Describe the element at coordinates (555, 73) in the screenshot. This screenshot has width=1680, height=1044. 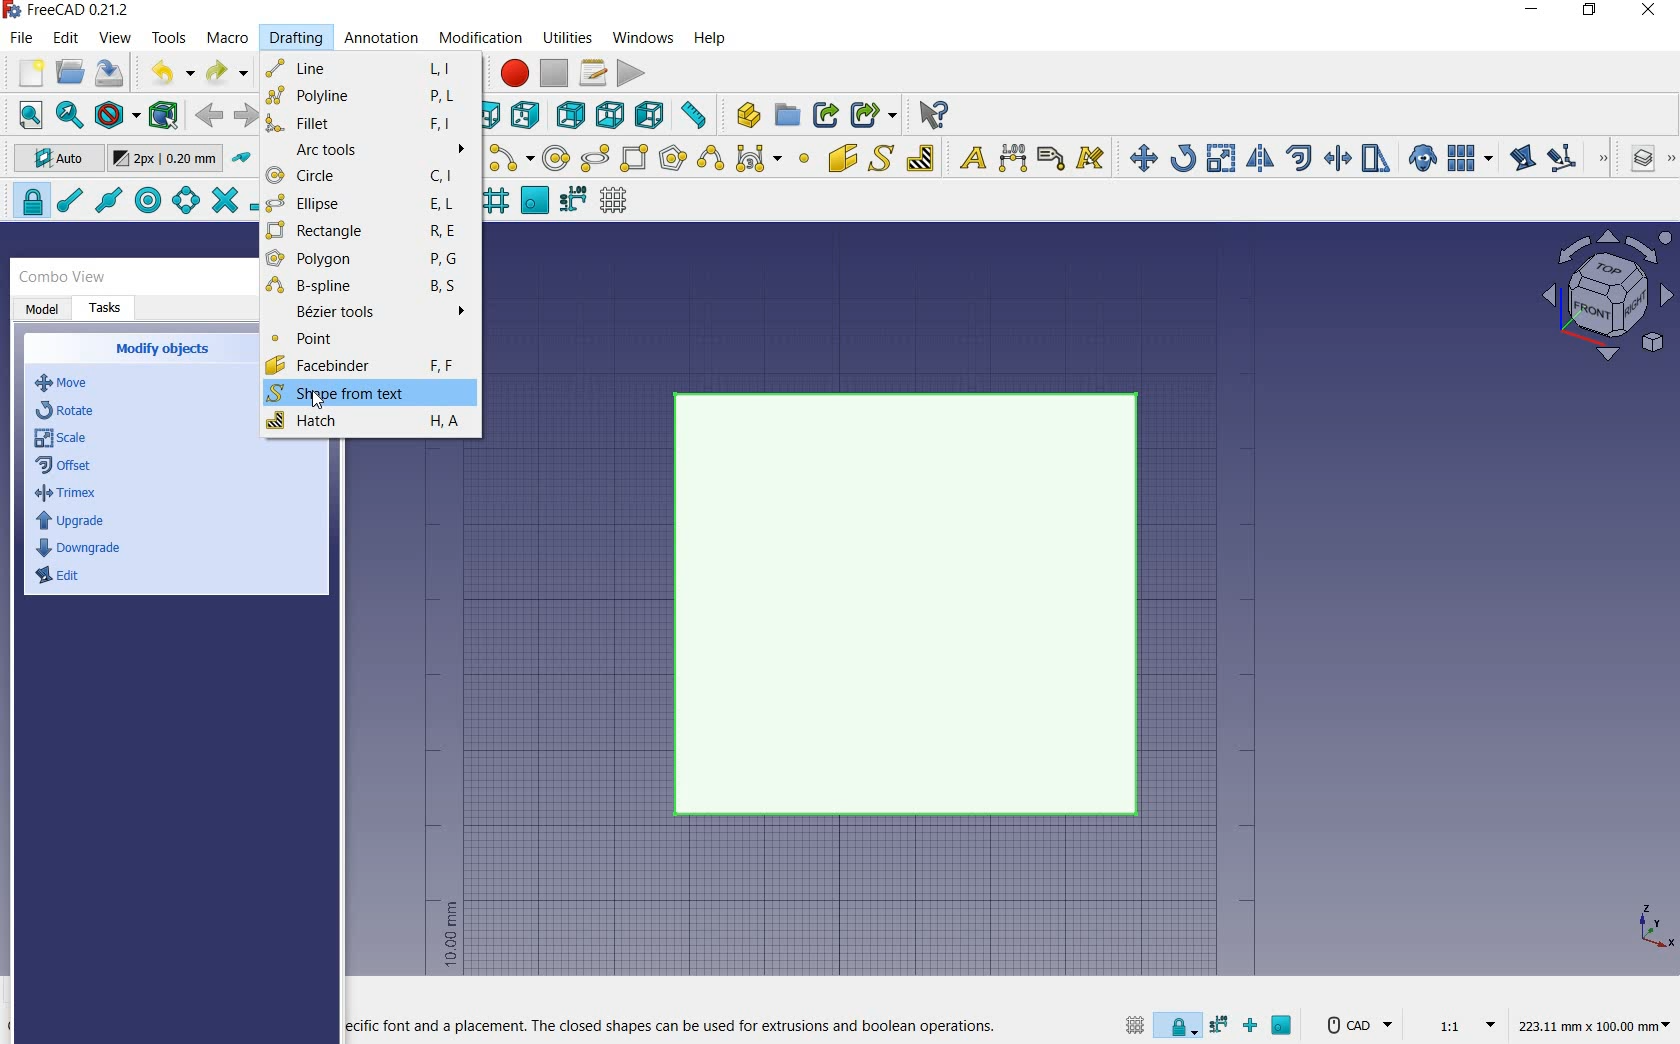
I see `stop macro recording` at that location.